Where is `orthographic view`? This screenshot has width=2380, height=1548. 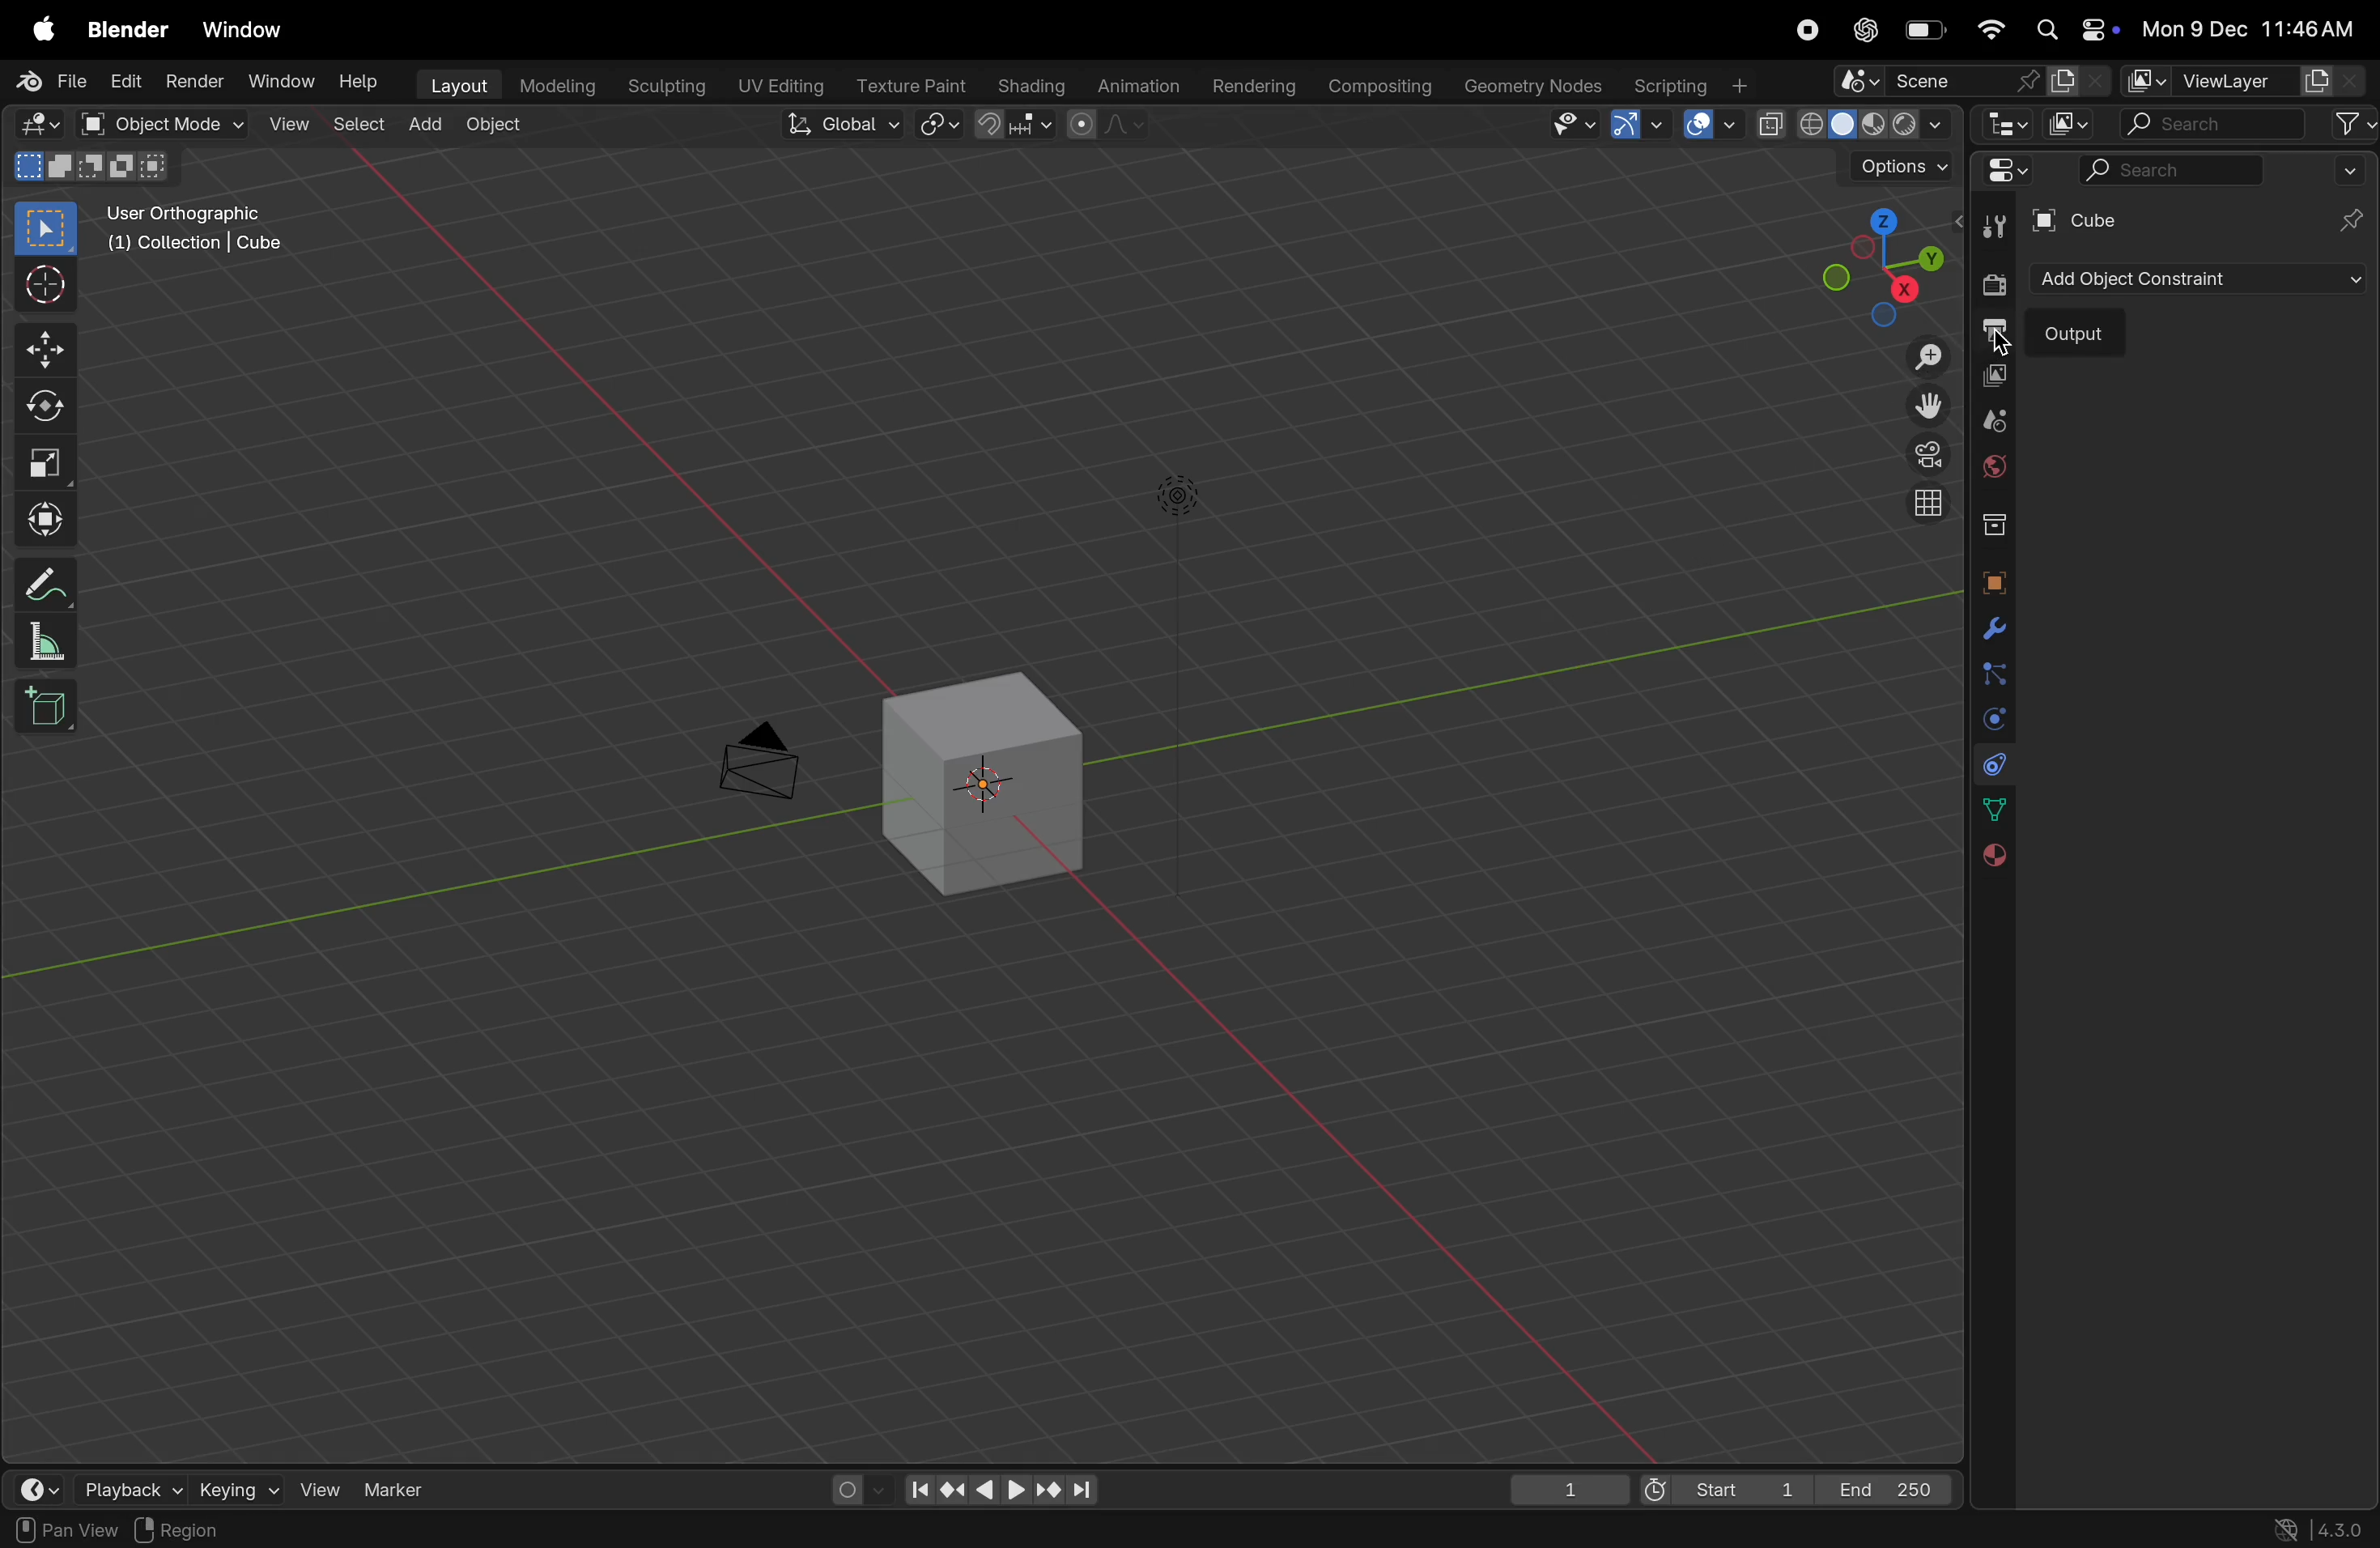 orthographic view is located at coordinates (1924, 505).